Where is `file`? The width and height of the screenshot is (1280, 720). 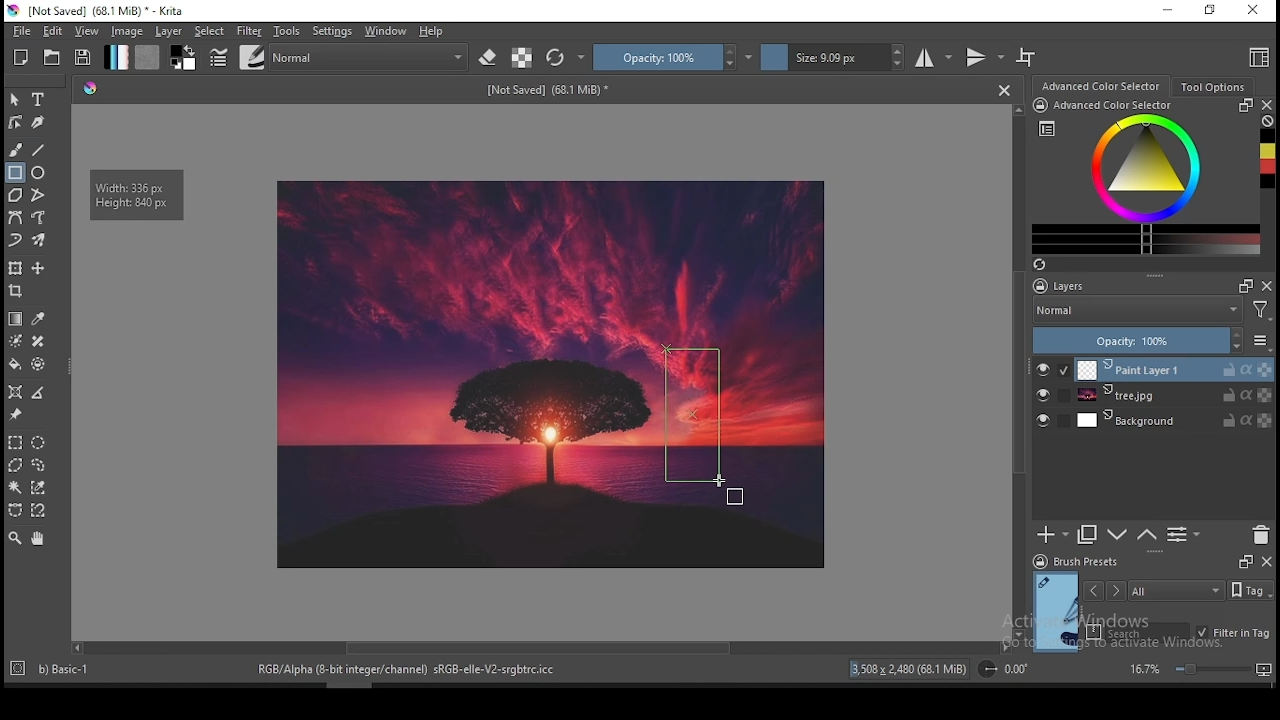 file is located at coordinates (19, 32).